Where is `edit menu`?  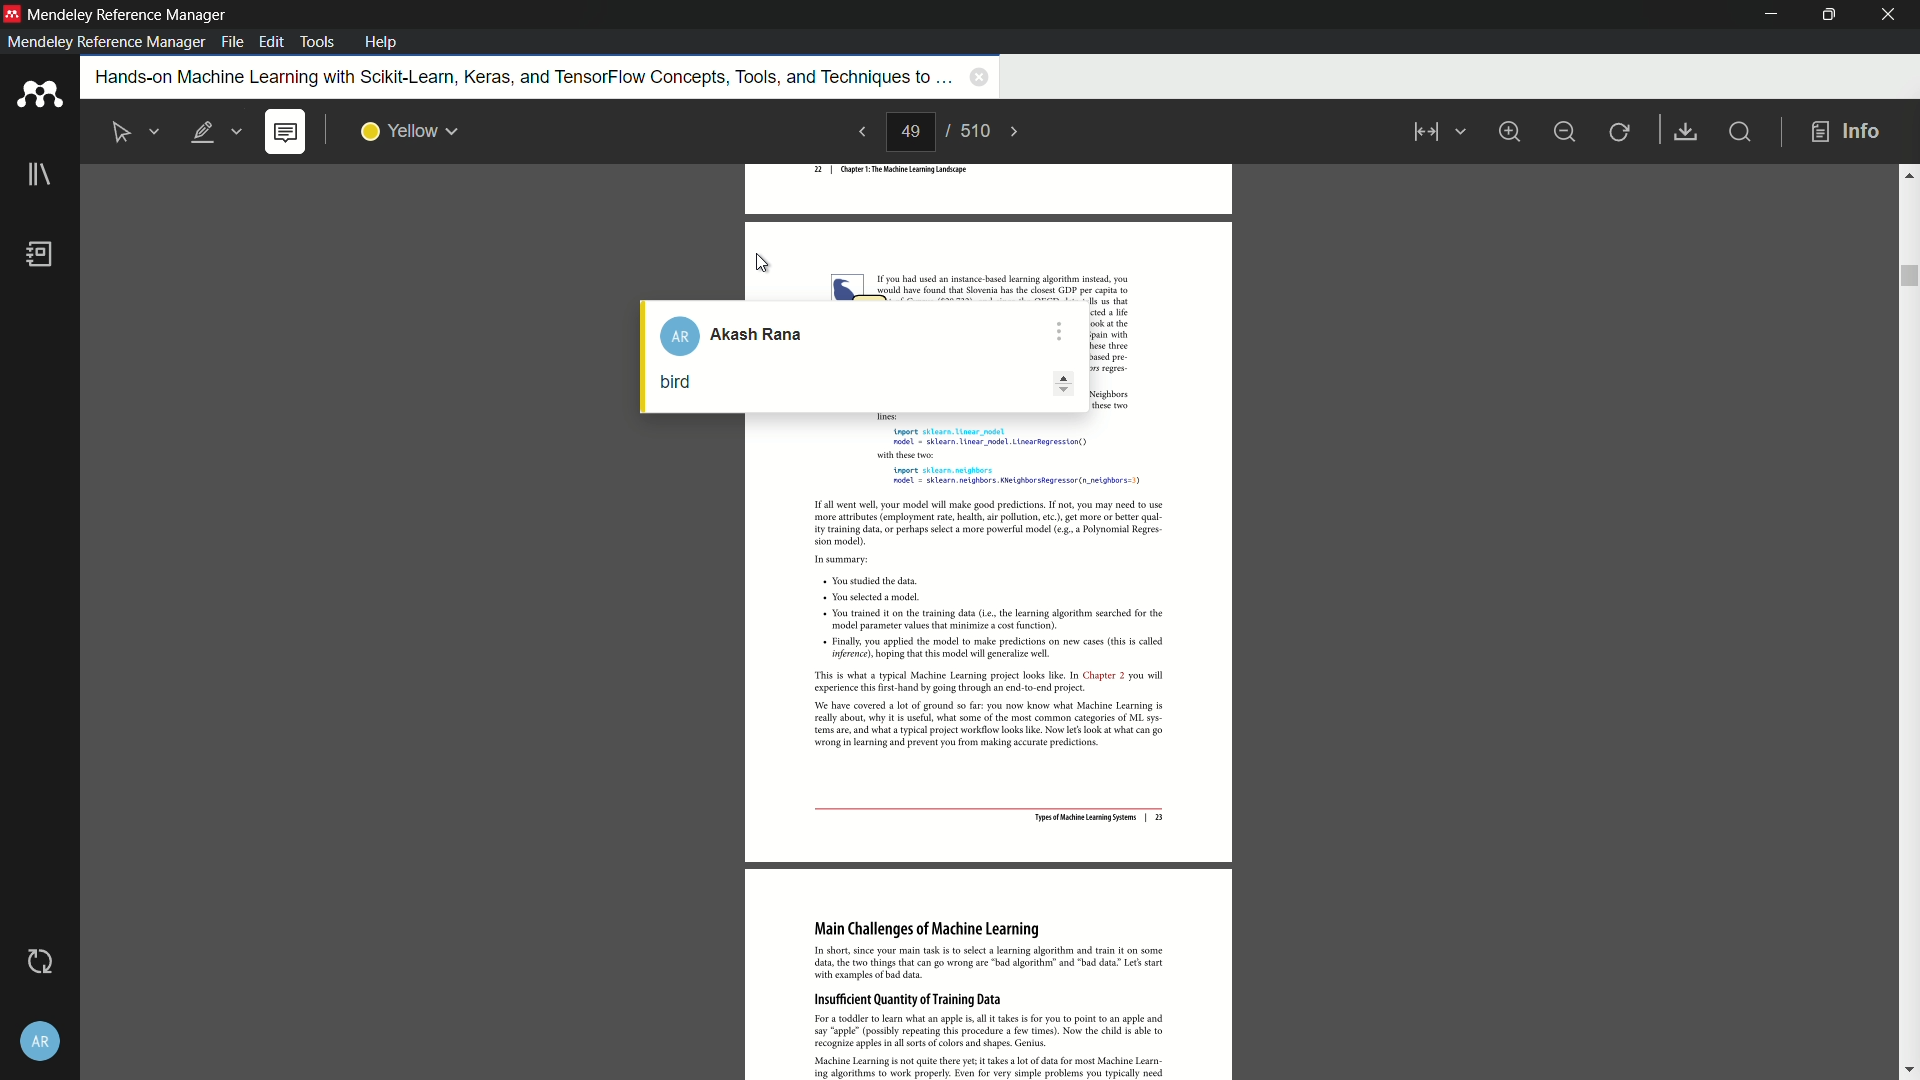
edit menu is located at coordinates (271, 43).